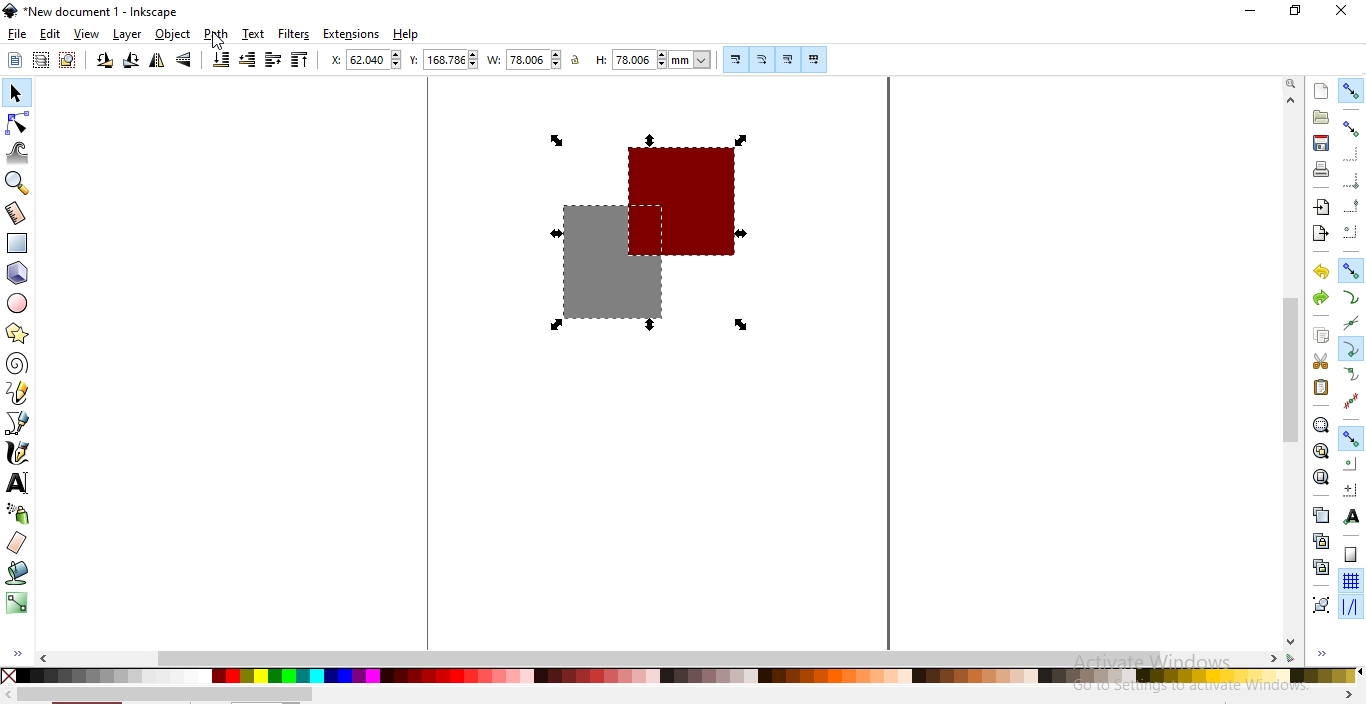 This screenshot has width=1366, height=704. Describe the element at coordinates (1322, 169) in the screenshot. I see `print document` at that location.